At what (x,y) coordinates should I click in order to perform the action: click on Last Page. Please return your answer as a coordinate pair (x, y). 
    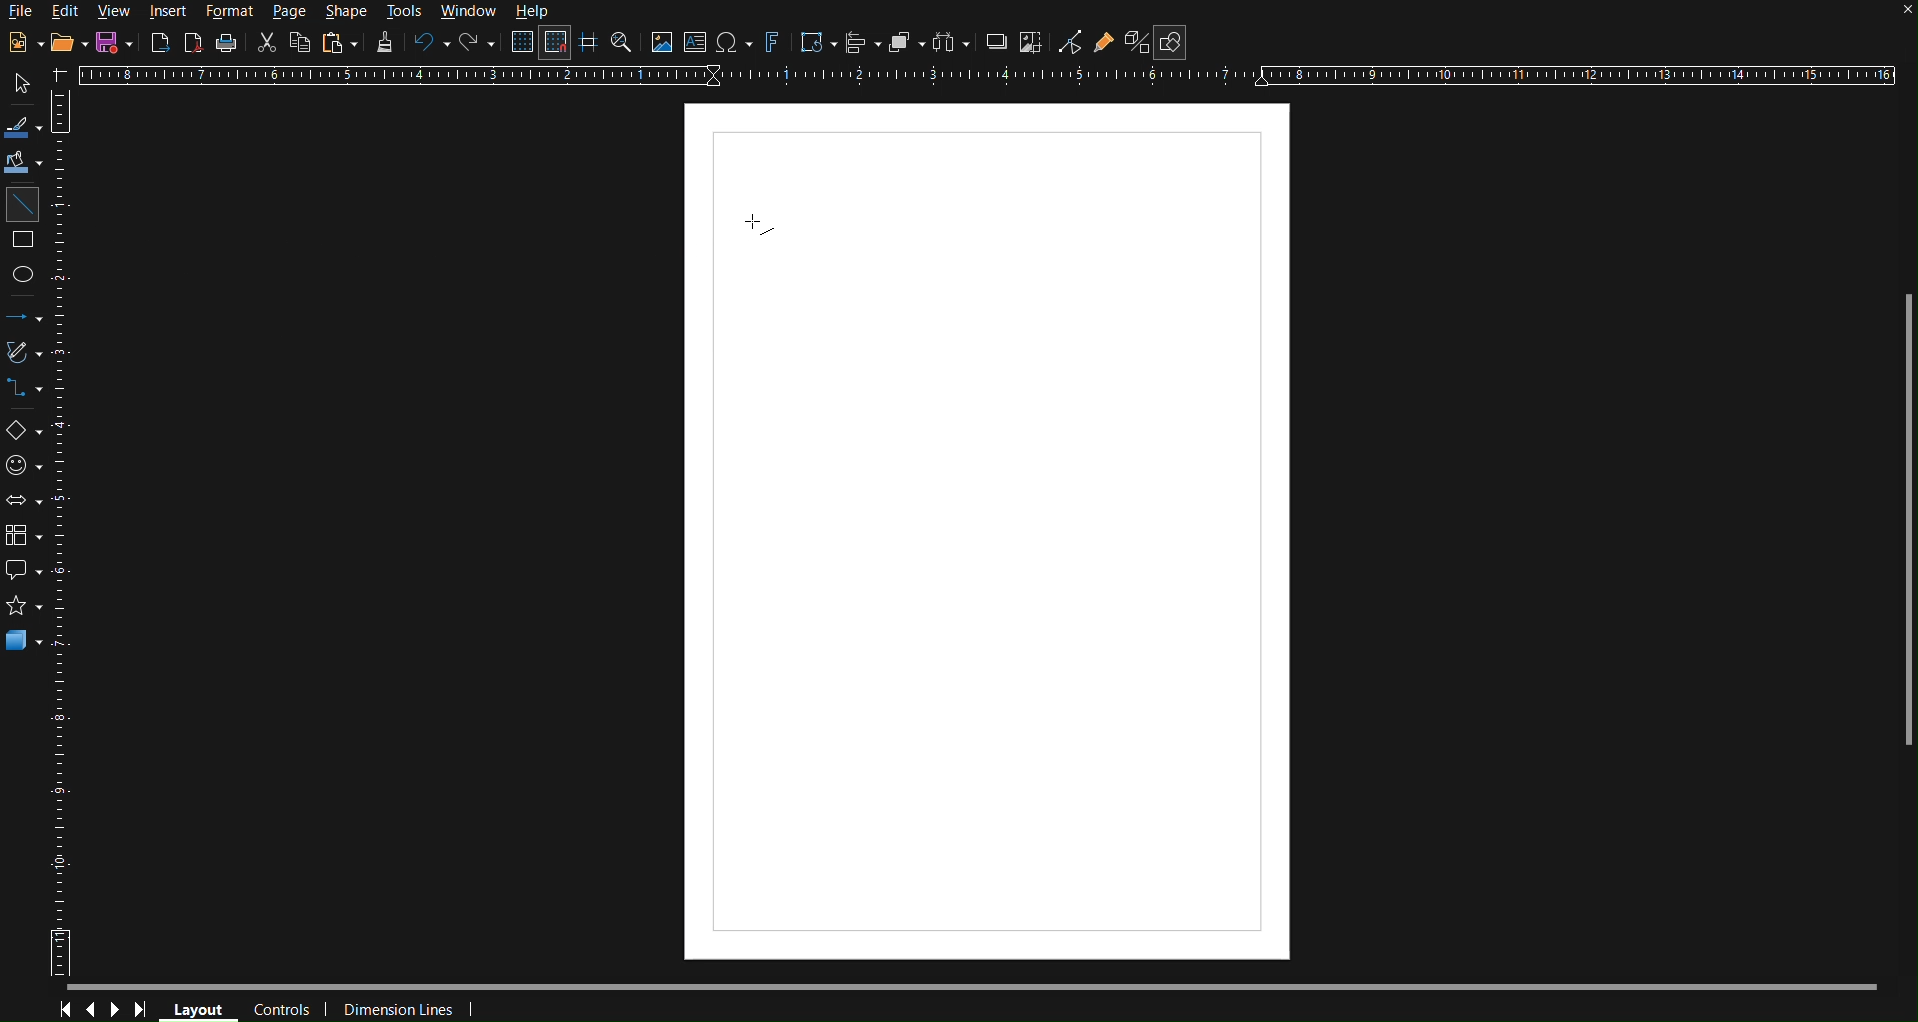
    Looking at the image, I should click on (146, 1009).